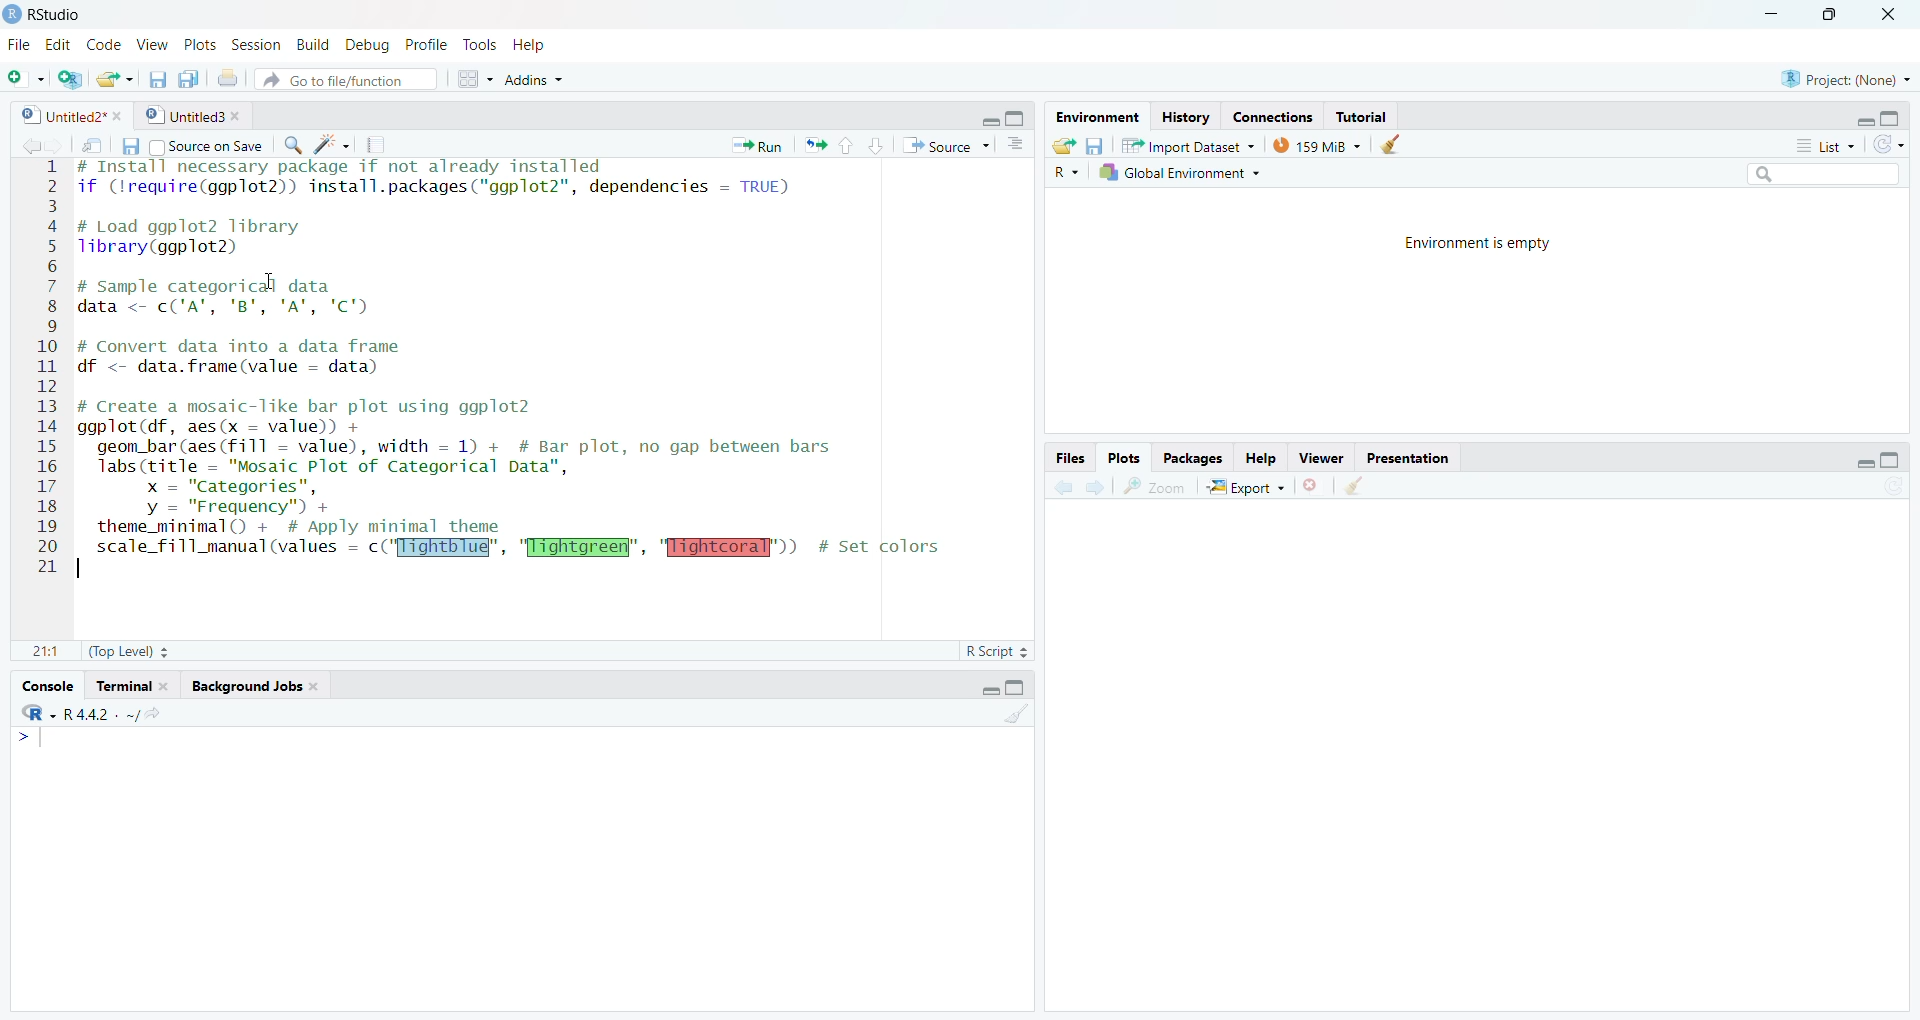 This screenshot has width=1920, height=1020. What do you see at coordinates (196, 116) in the screenshot?
I see `Untitled3` at bounding box center [196, 116].